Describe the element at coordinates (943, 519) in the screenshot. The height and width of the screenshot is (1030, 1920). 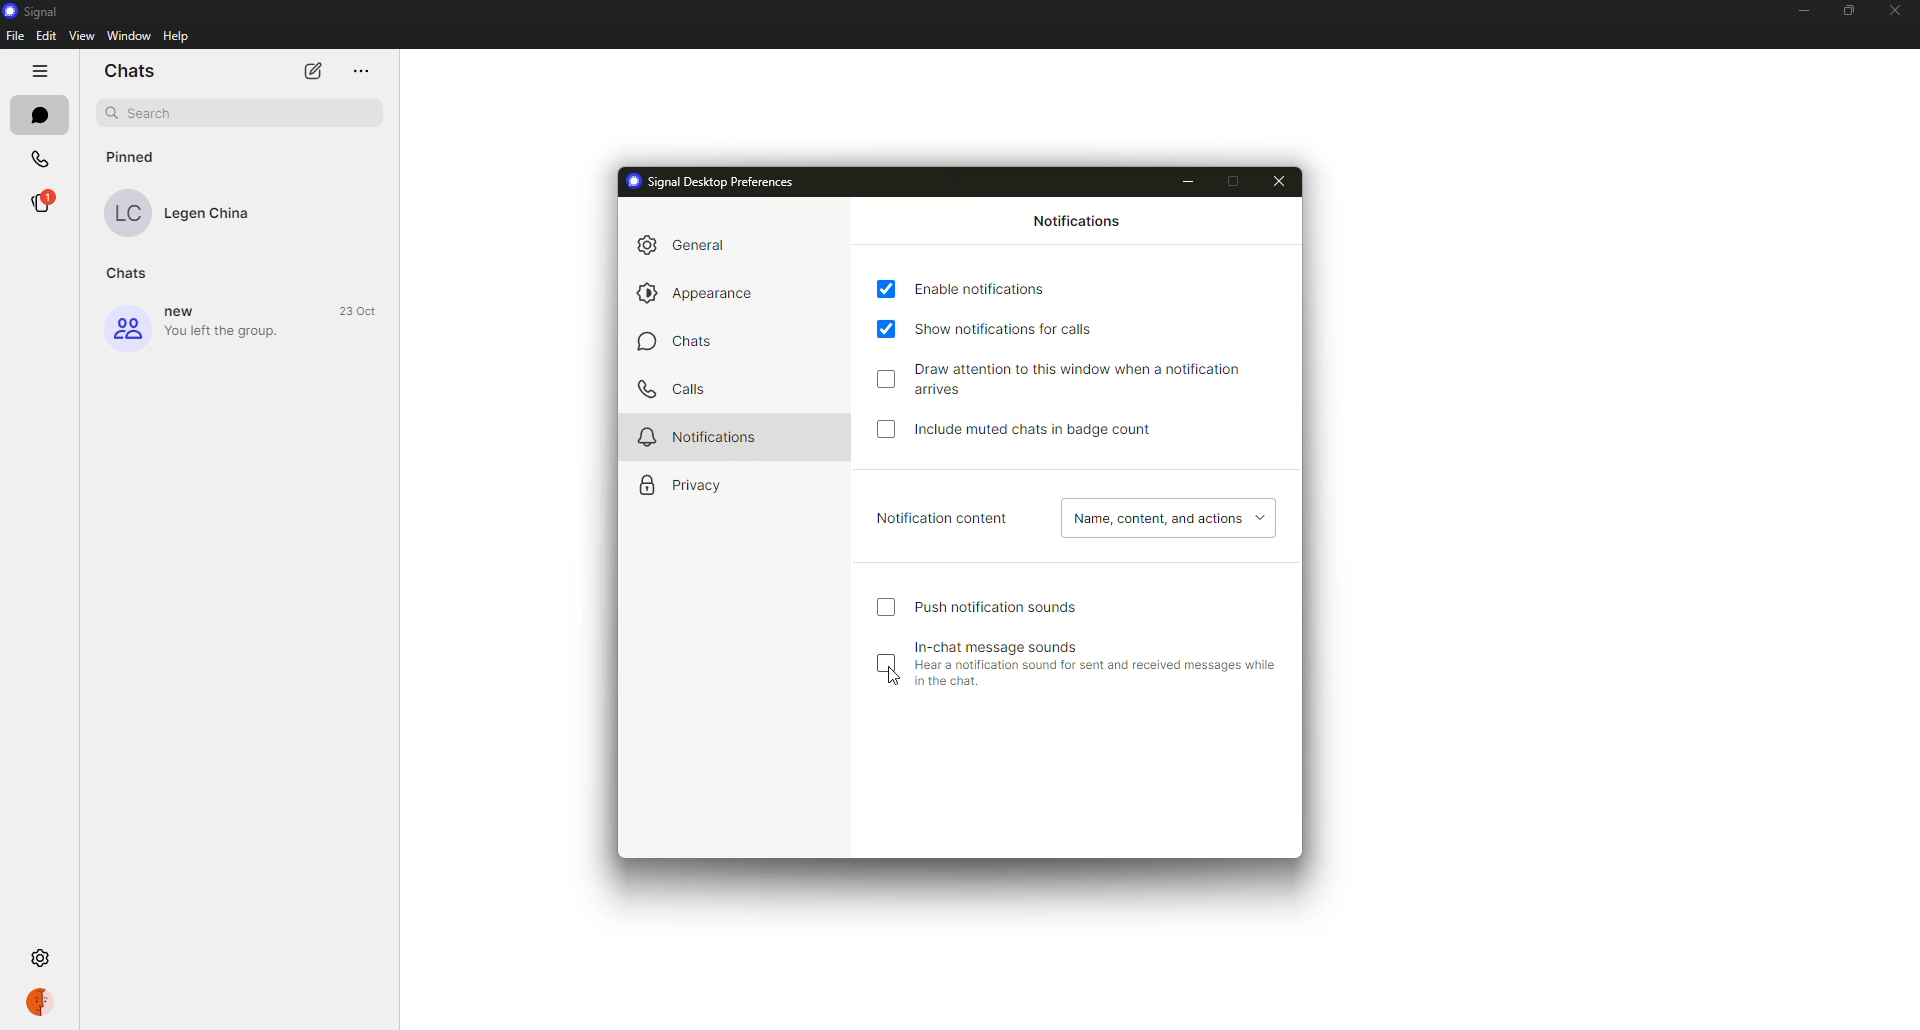
I see `notification content` at that location.